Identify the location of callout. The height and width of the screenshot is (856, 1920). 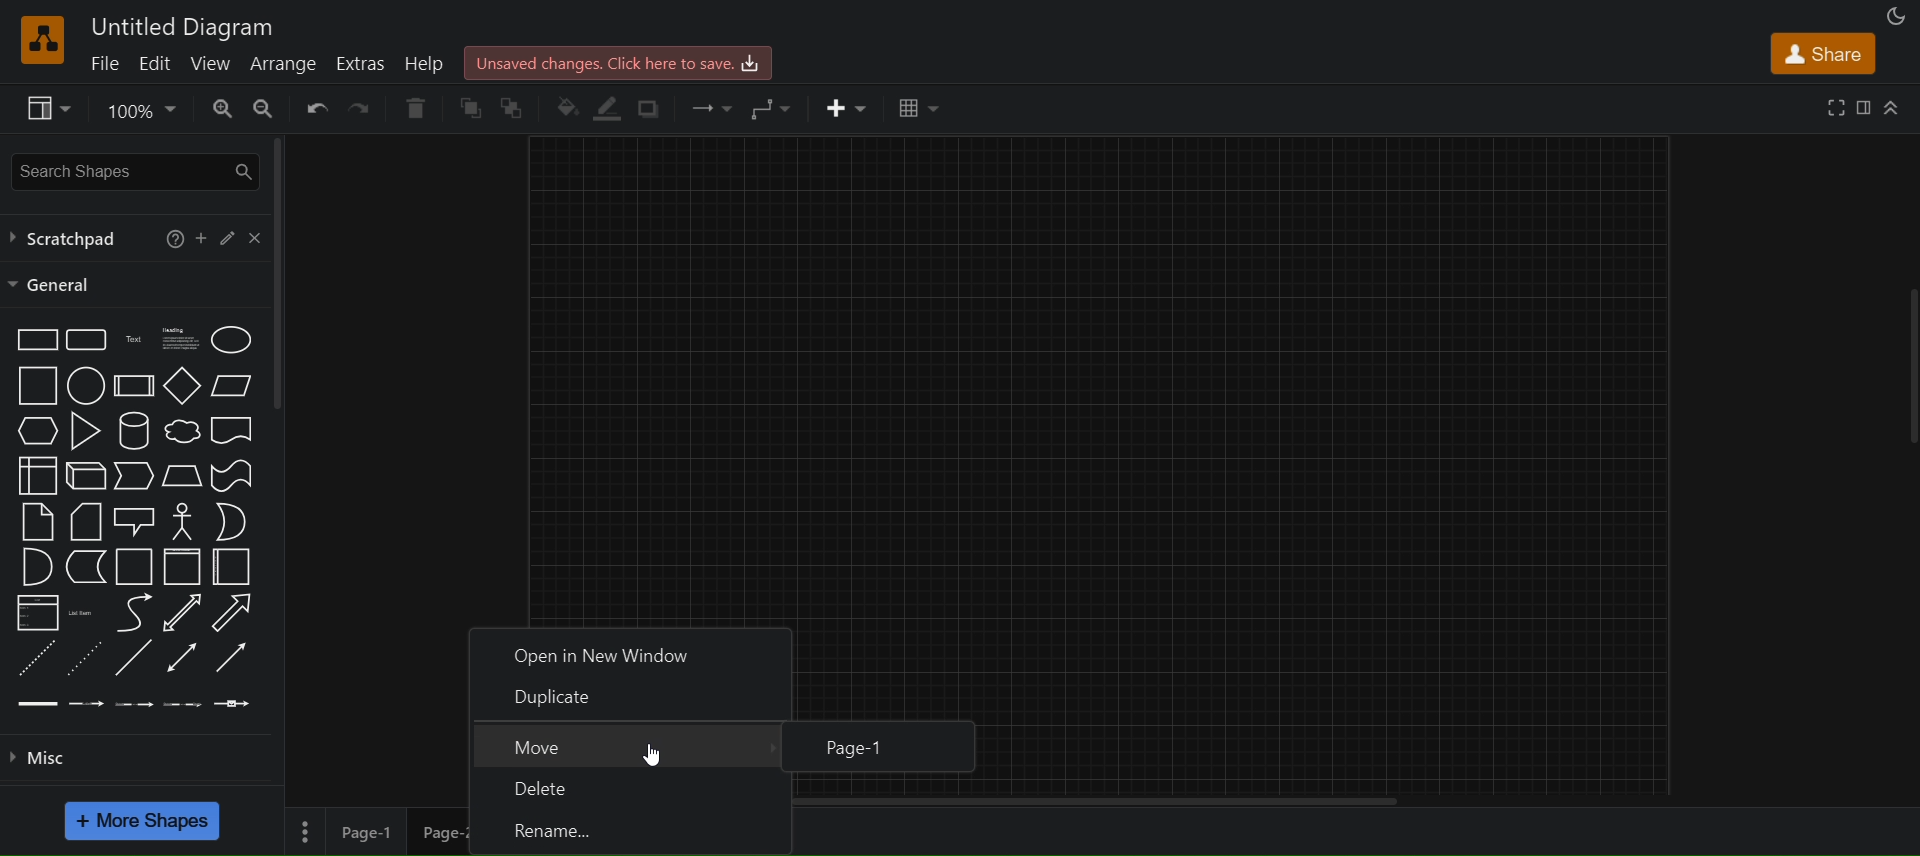
(134, 520).